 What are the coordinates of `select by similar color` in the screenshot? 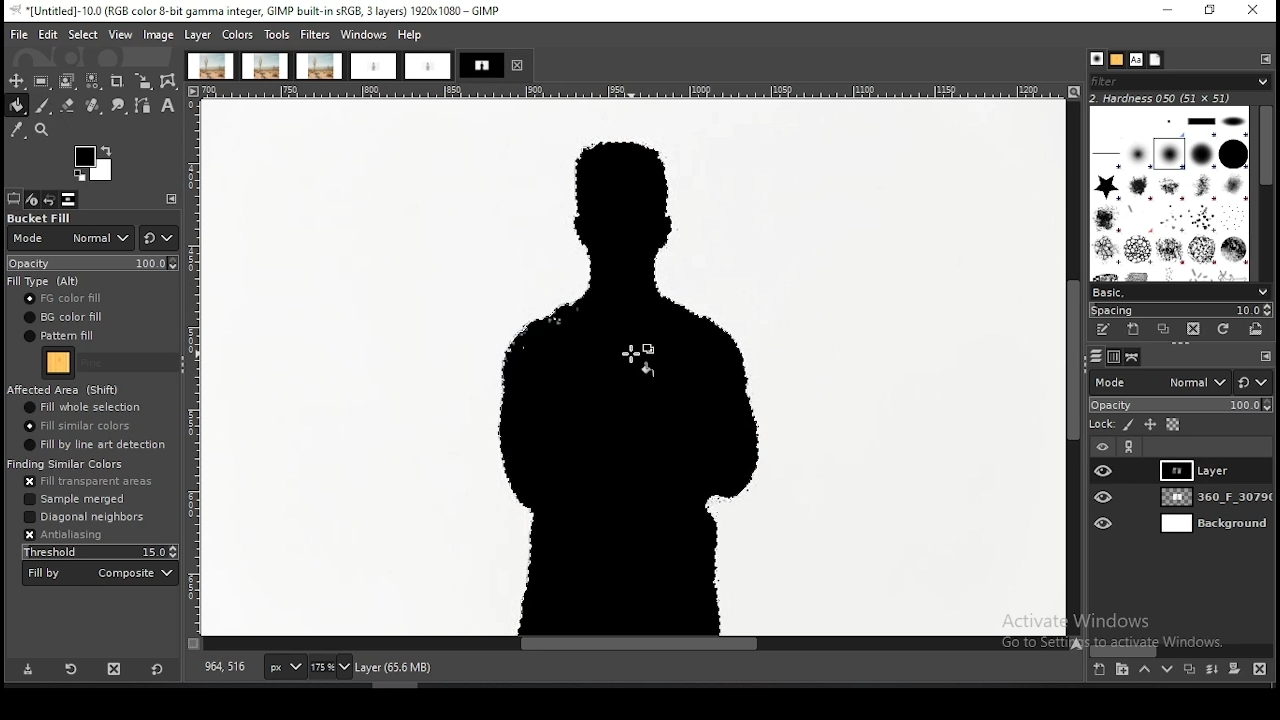 It's located at (92, 81).